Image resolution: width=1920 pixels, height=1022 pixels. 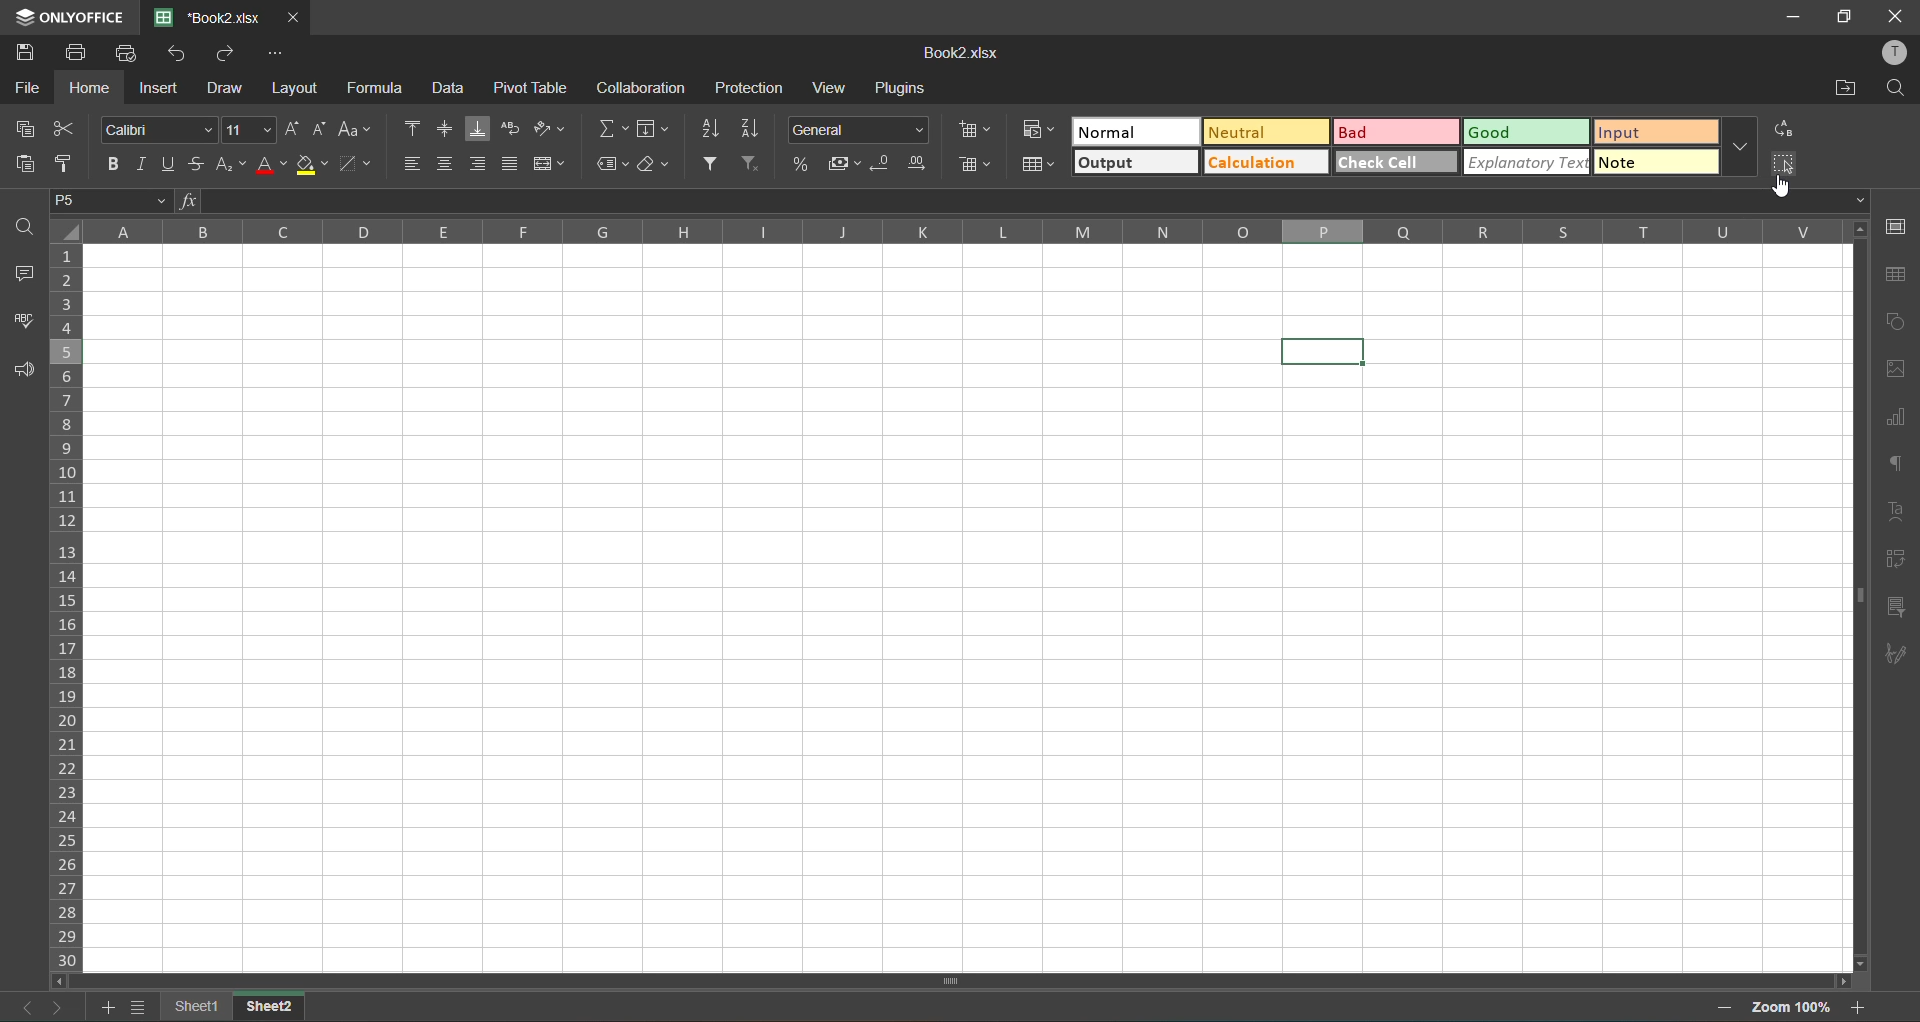 What do you see at coordinates (162, 87) in the screenshot?
I see `insert` at bounding box center [162, 87].